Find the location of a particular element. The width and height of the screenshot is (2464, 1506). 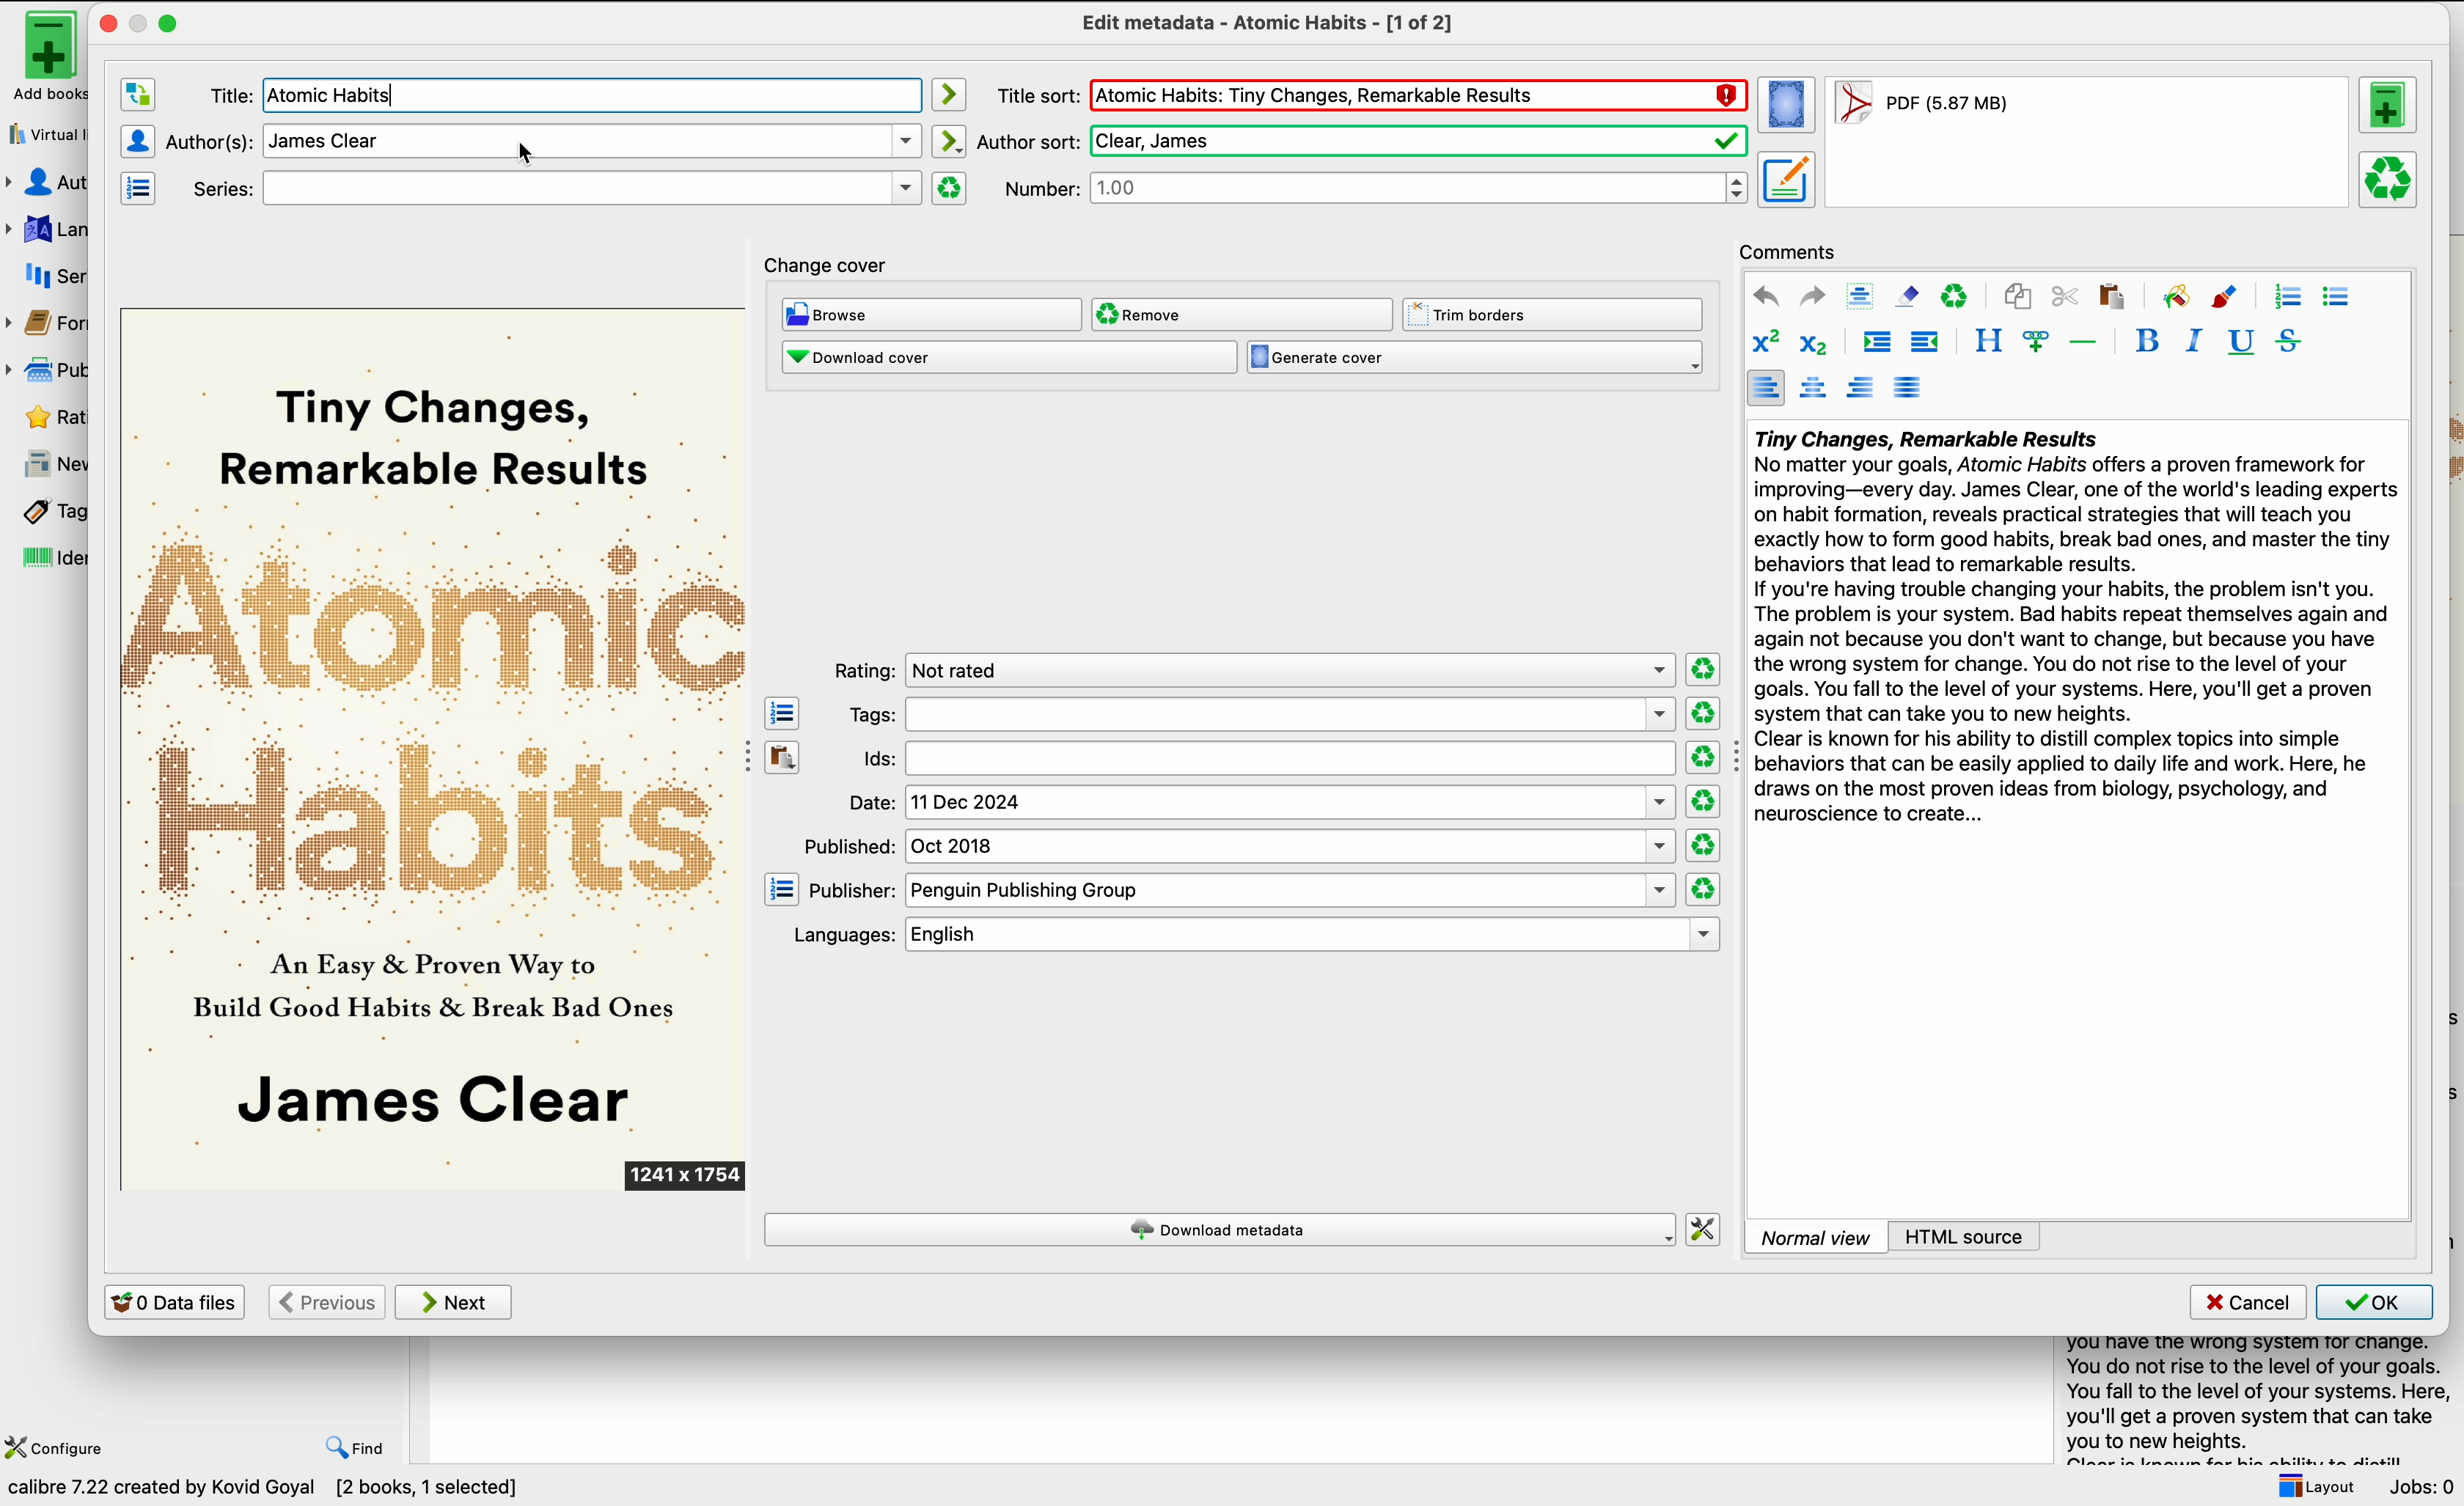

change cover is located at coordinates (830, 260).